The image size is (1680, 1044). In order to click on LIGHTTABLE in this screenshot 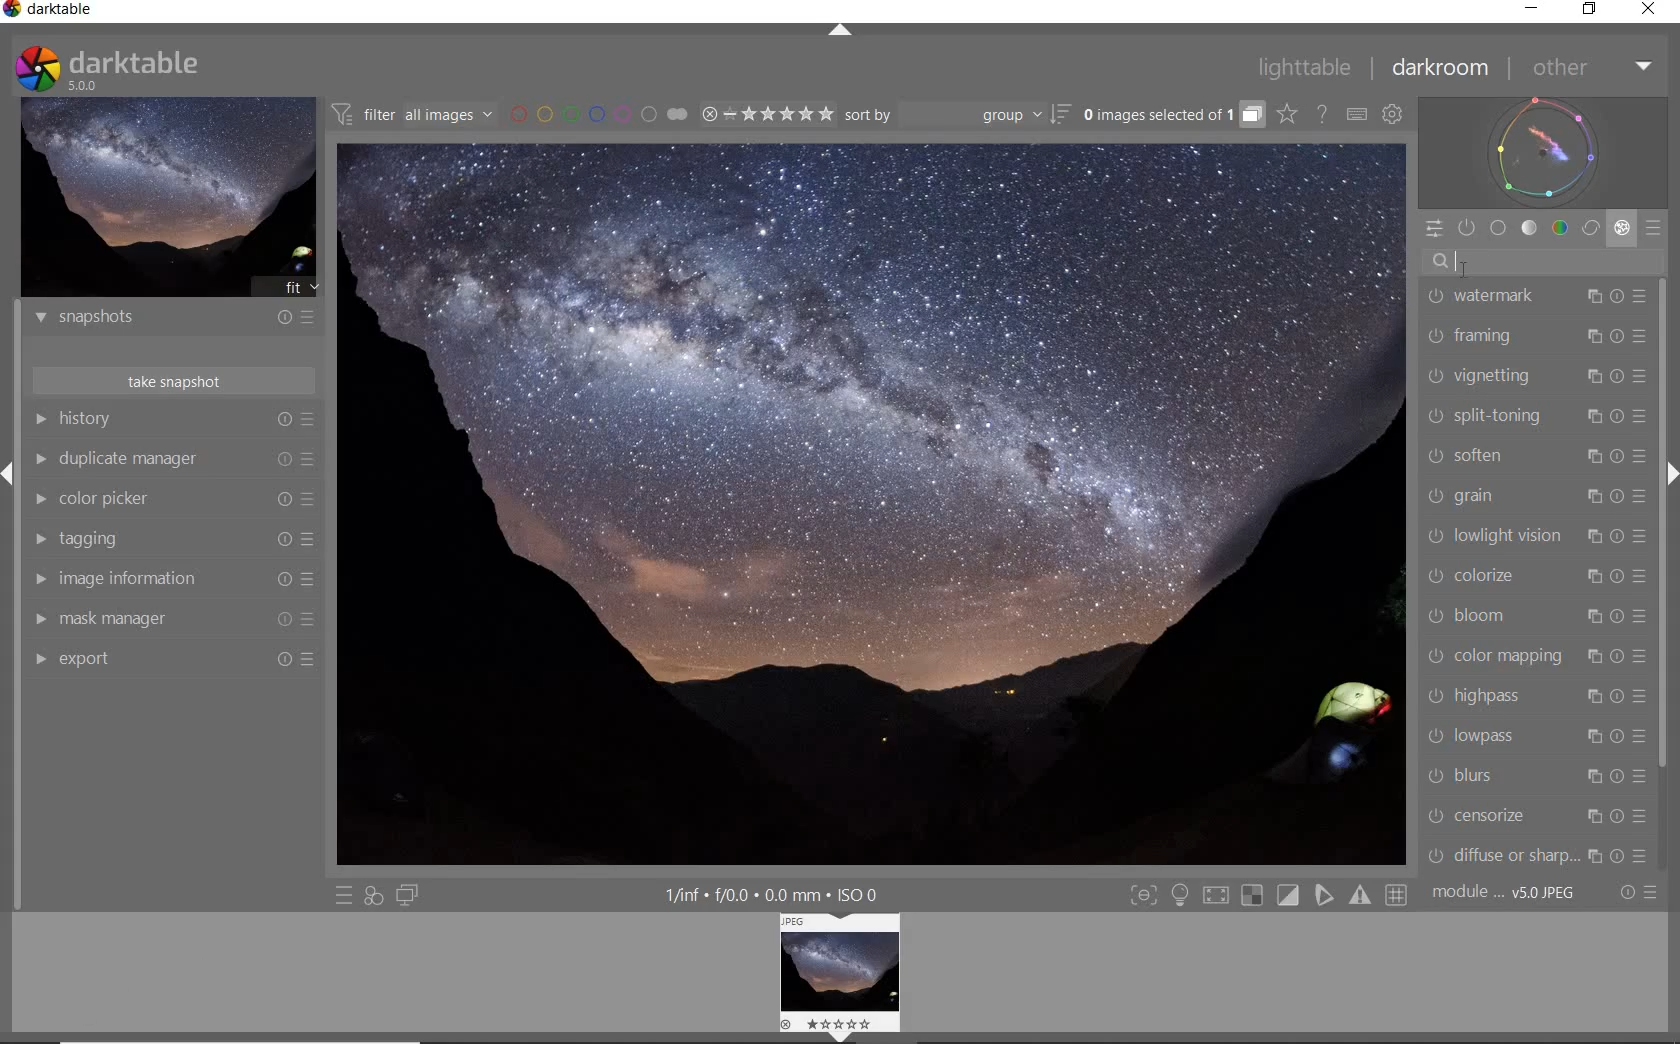, I will do `click(1319, 65)`.